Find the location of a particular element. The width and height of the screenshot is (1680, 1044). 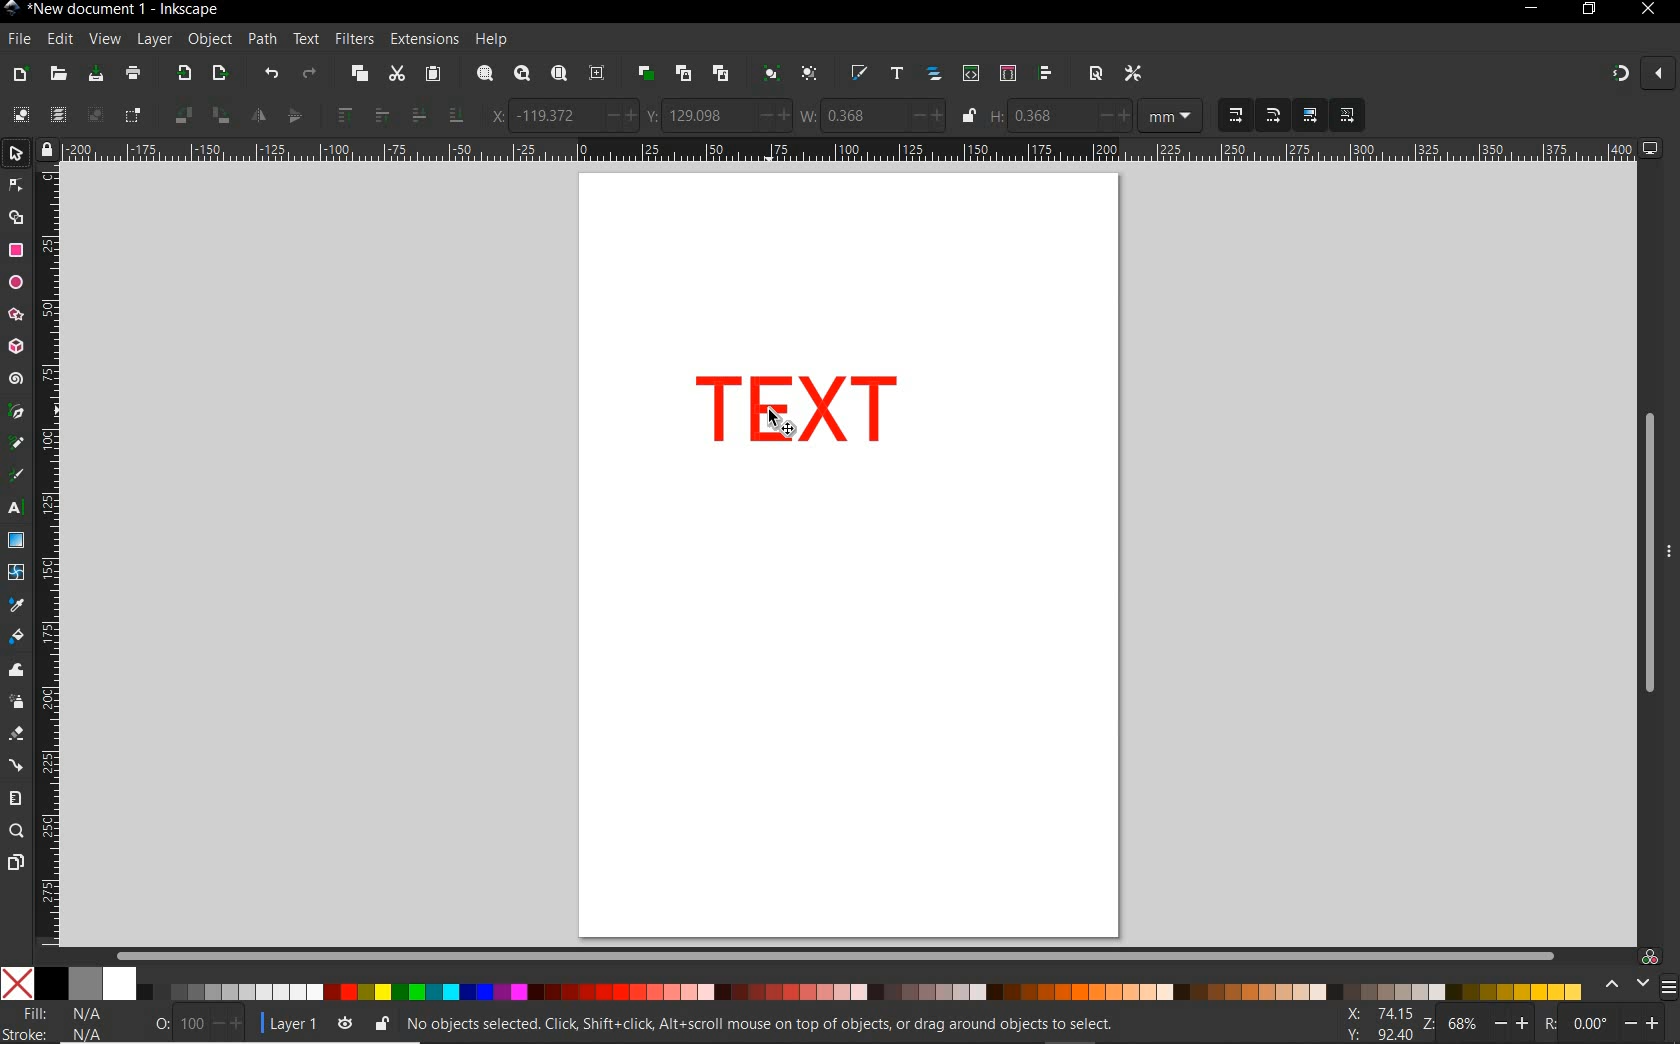

CREATE CLONE is located at coordinates (683, 72).